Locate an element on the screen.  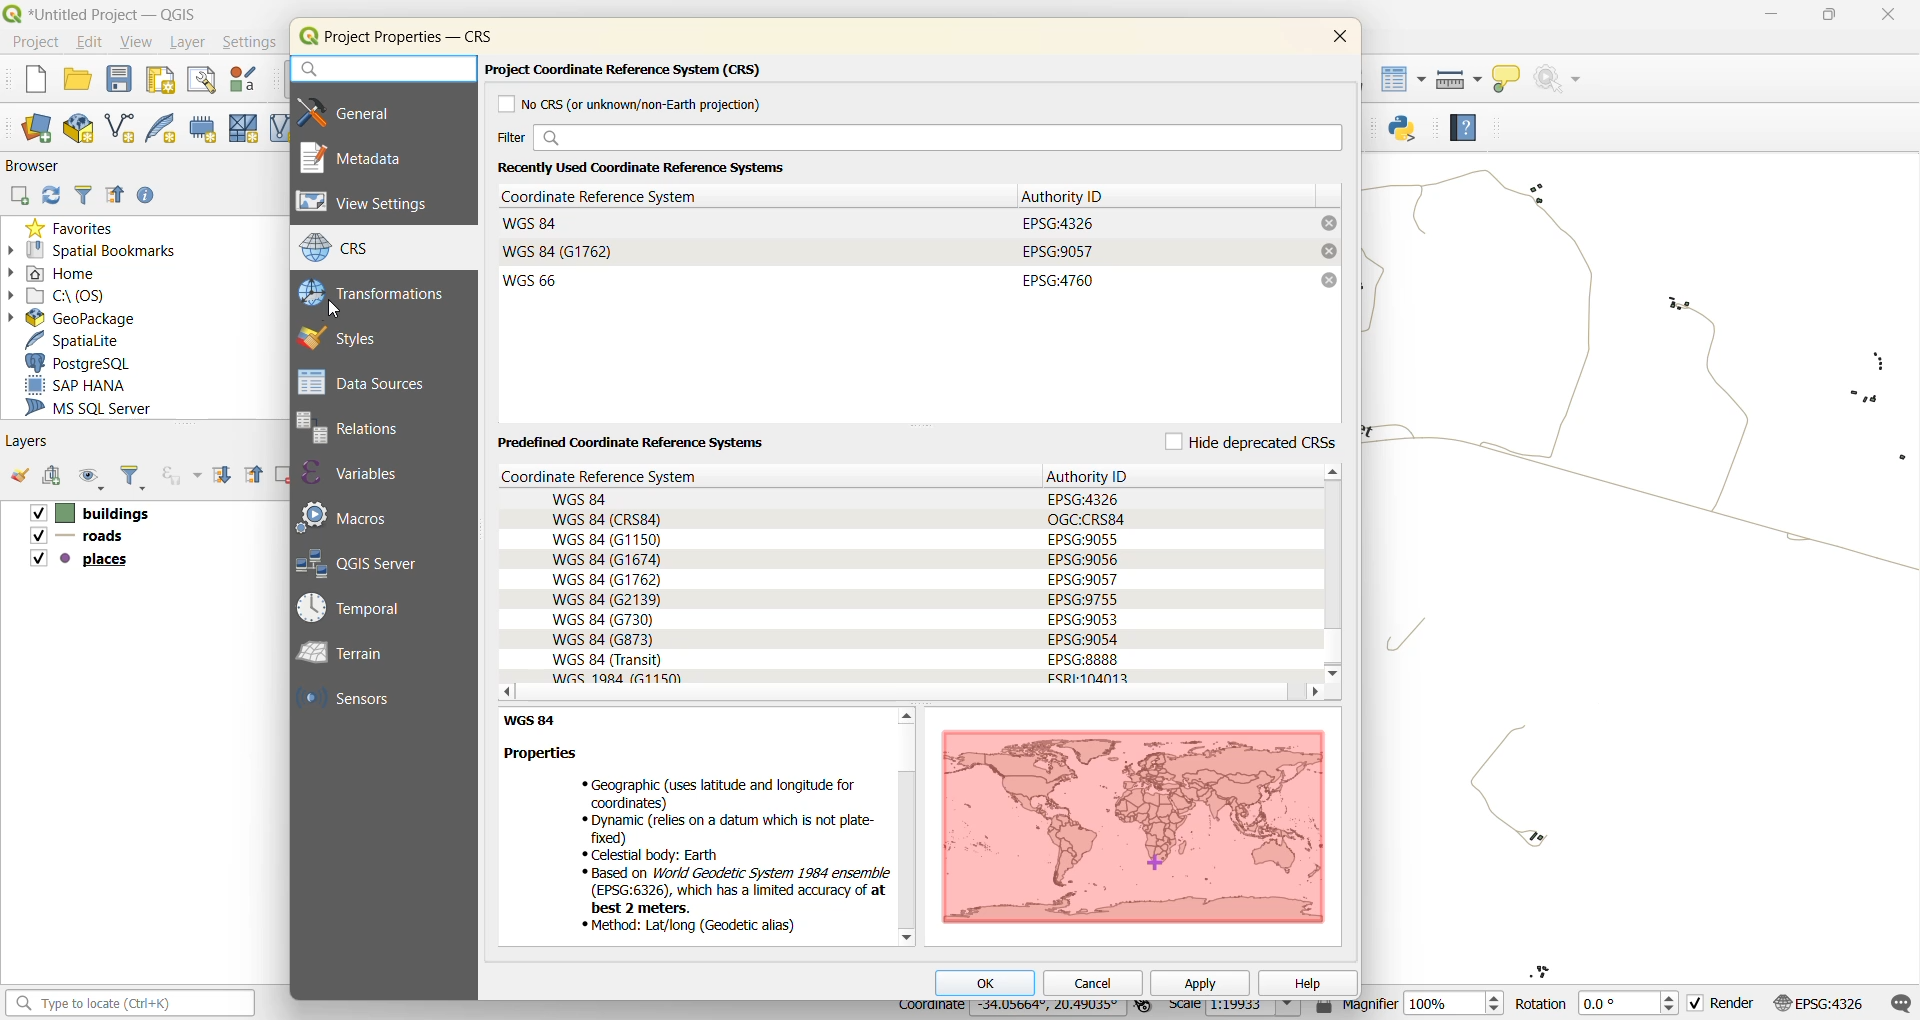
new mesh is located at coordinates (241, 128).